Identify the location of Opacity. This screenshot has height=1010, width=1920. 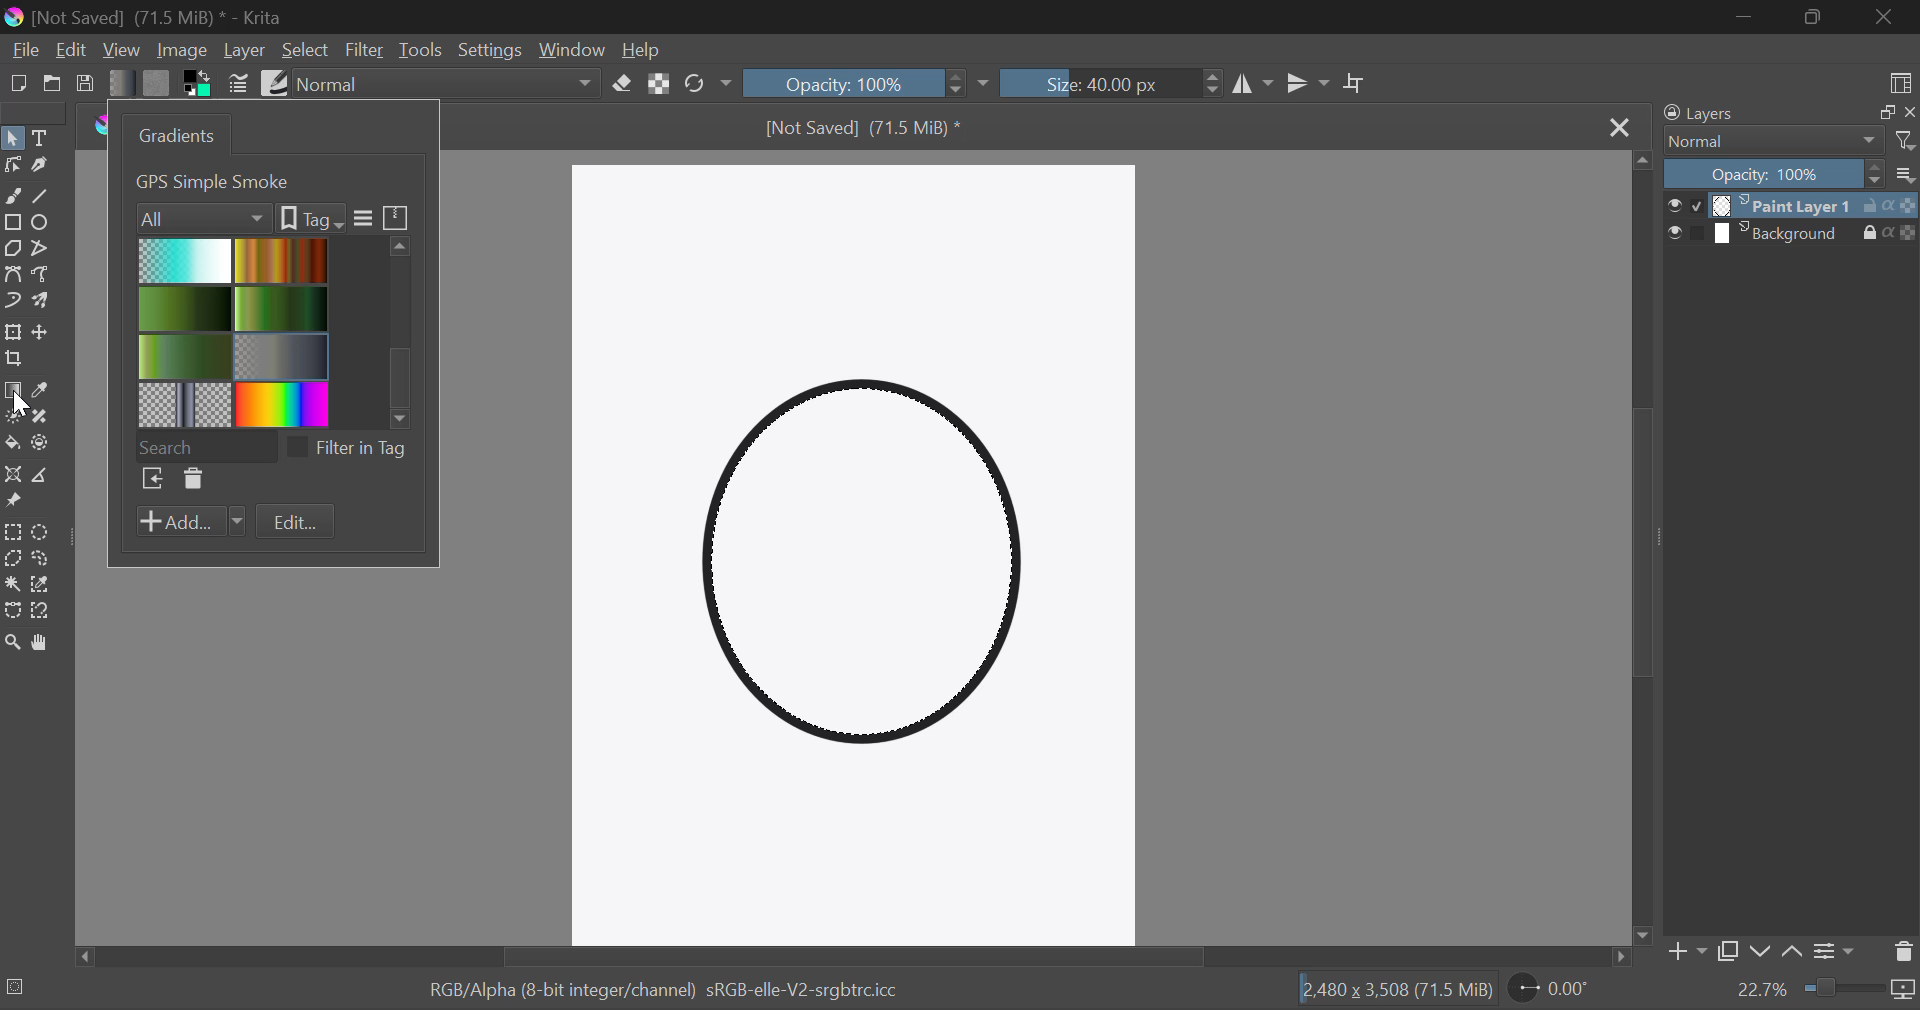
(1771, 175).